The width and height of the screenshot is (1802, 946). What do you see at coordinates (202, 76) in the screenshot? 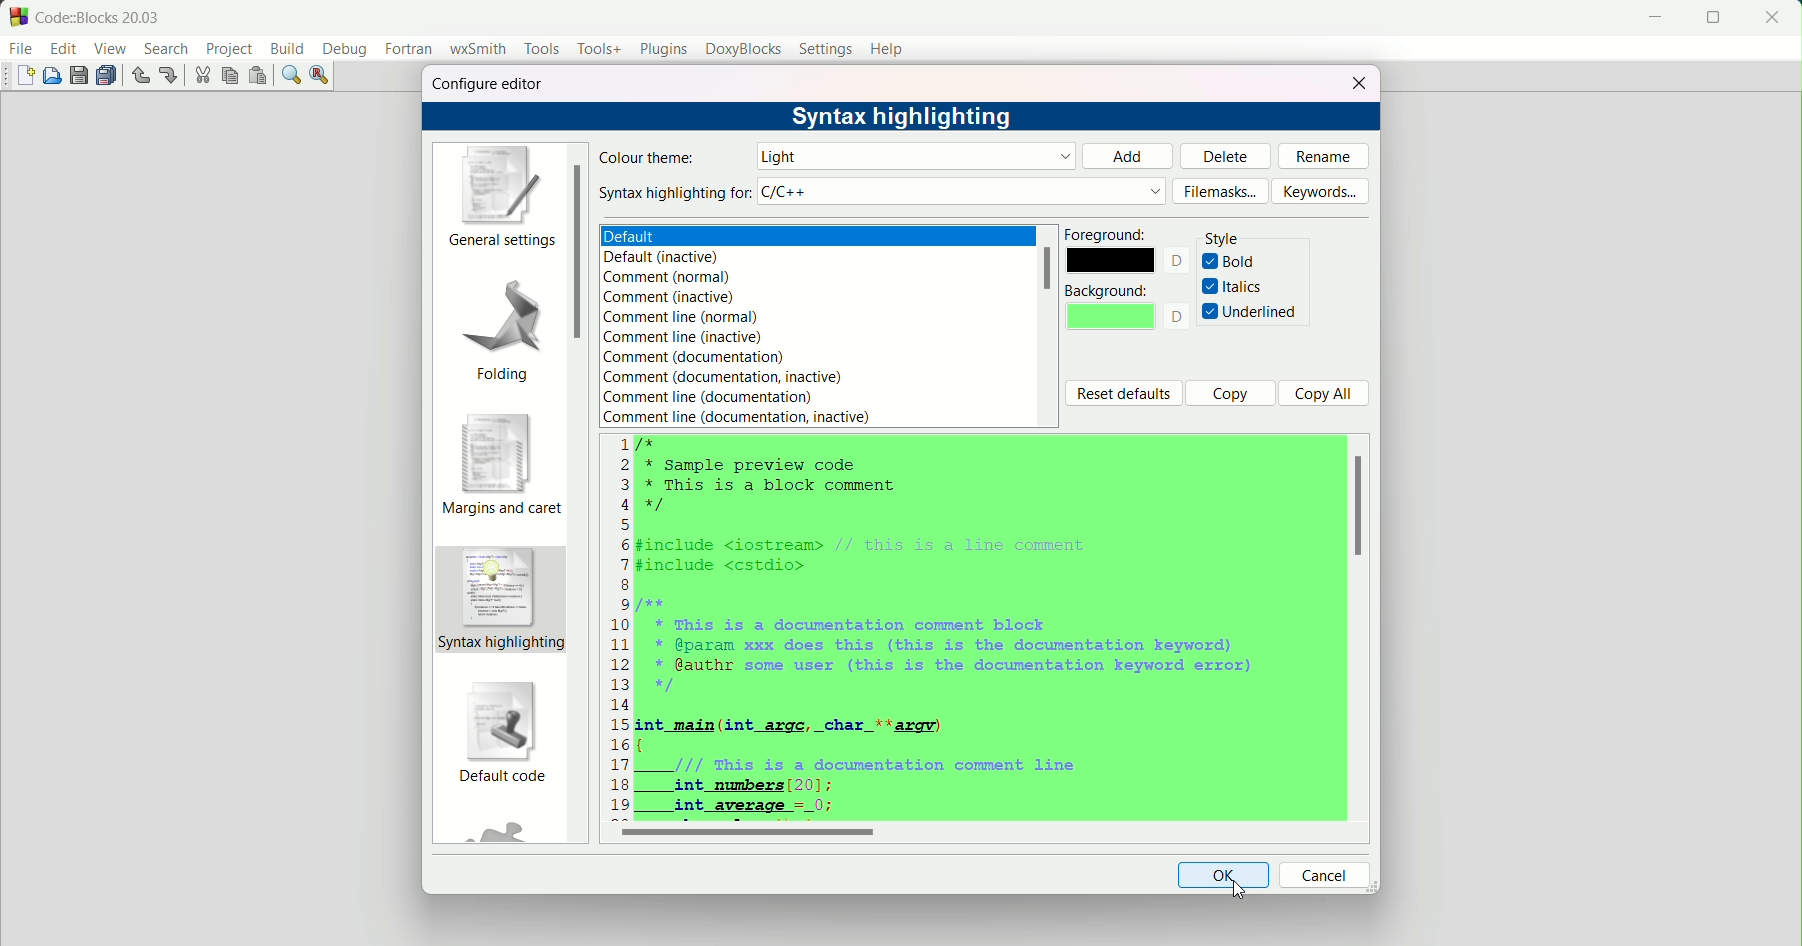
I see `cut` at bounding box center [202, 76].